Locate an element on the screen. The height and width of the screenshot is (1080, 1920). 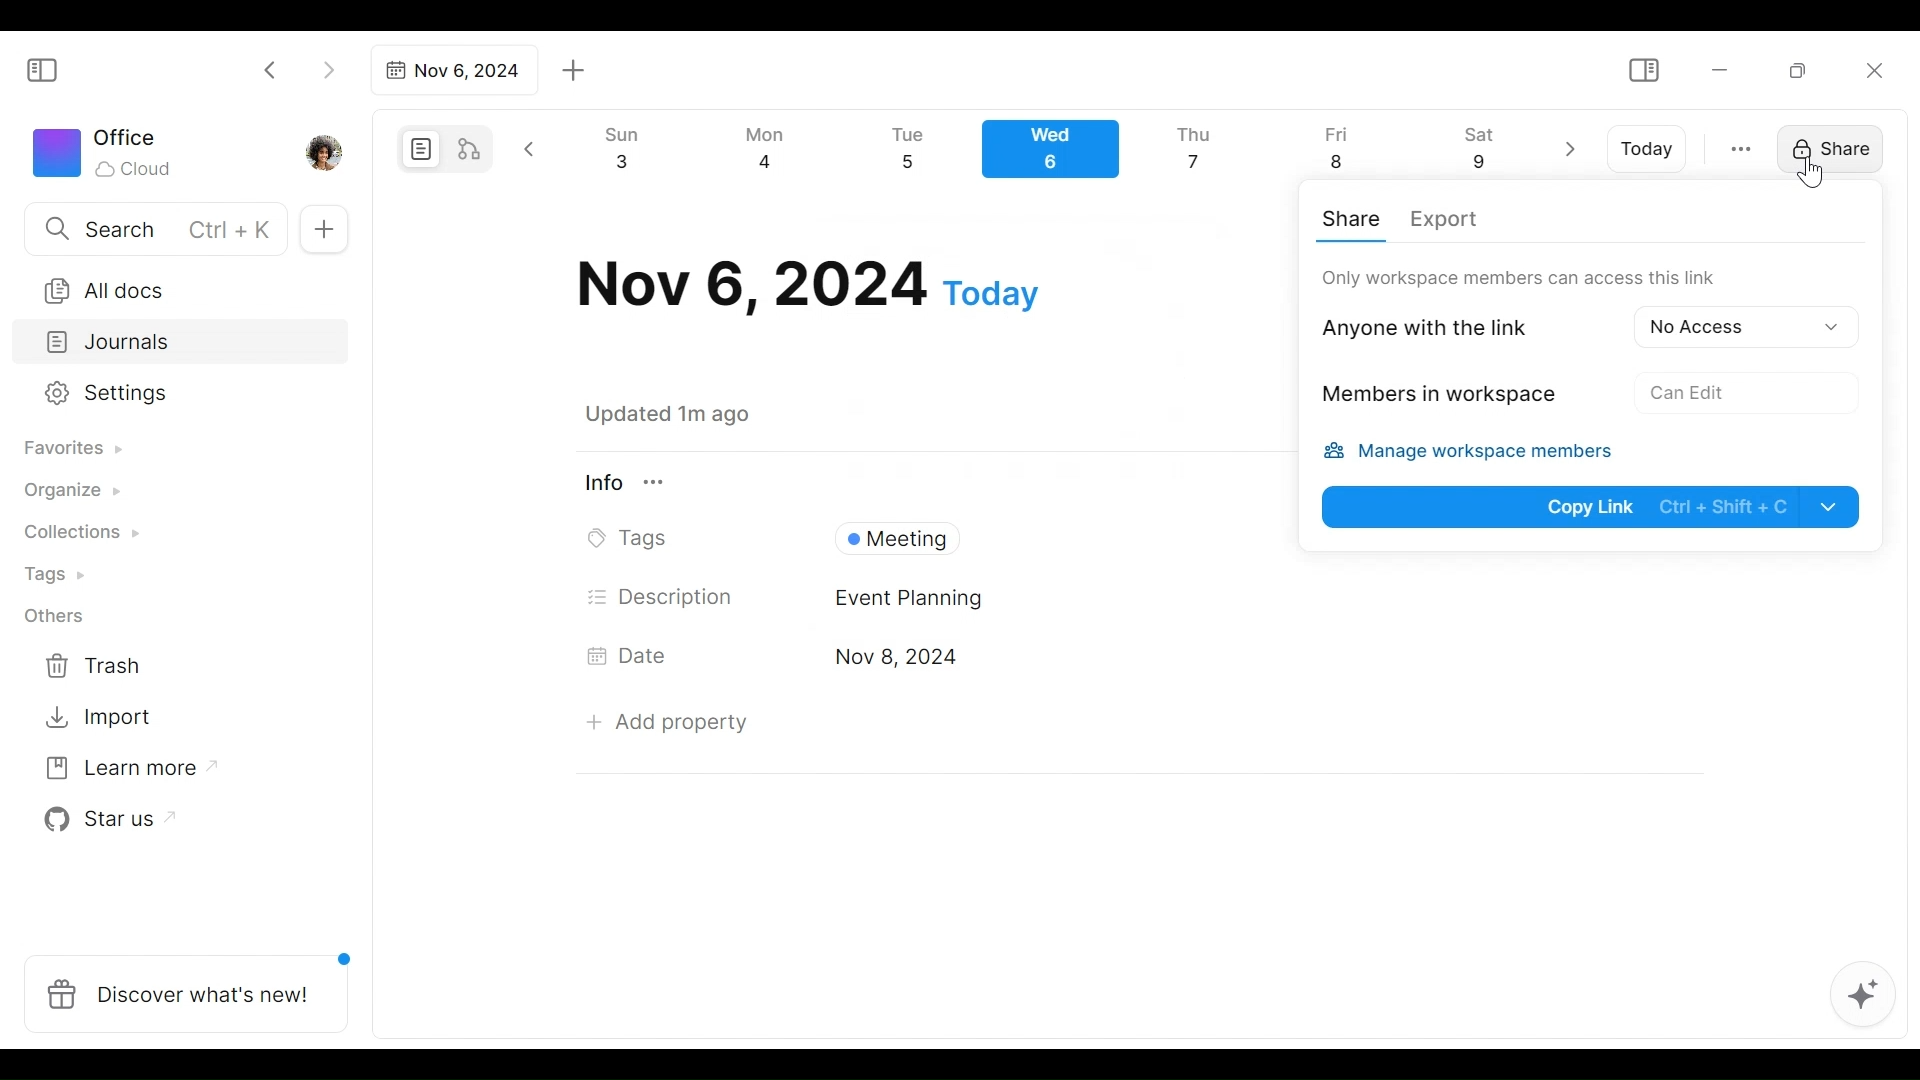
Members in workspace is located at coordinates (1433, 397).